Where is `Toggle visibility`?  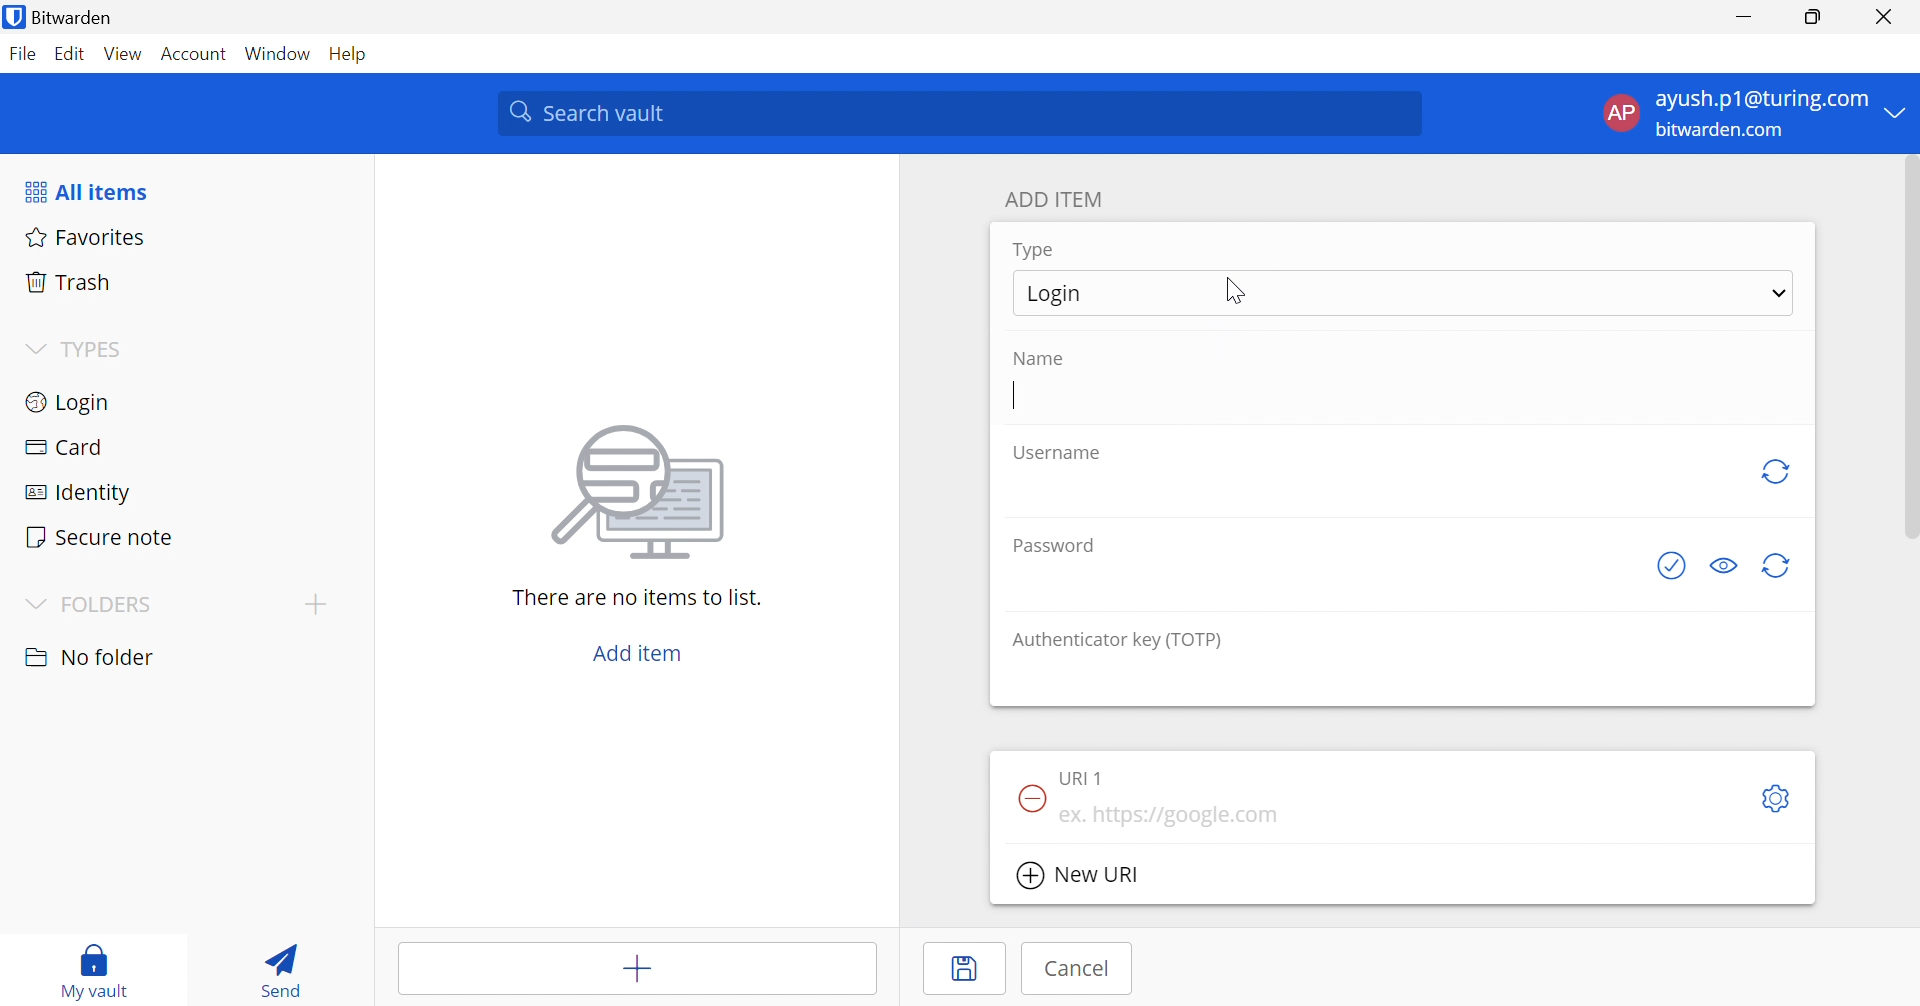
Toggle visibility is located at coordinates (1727, 567).